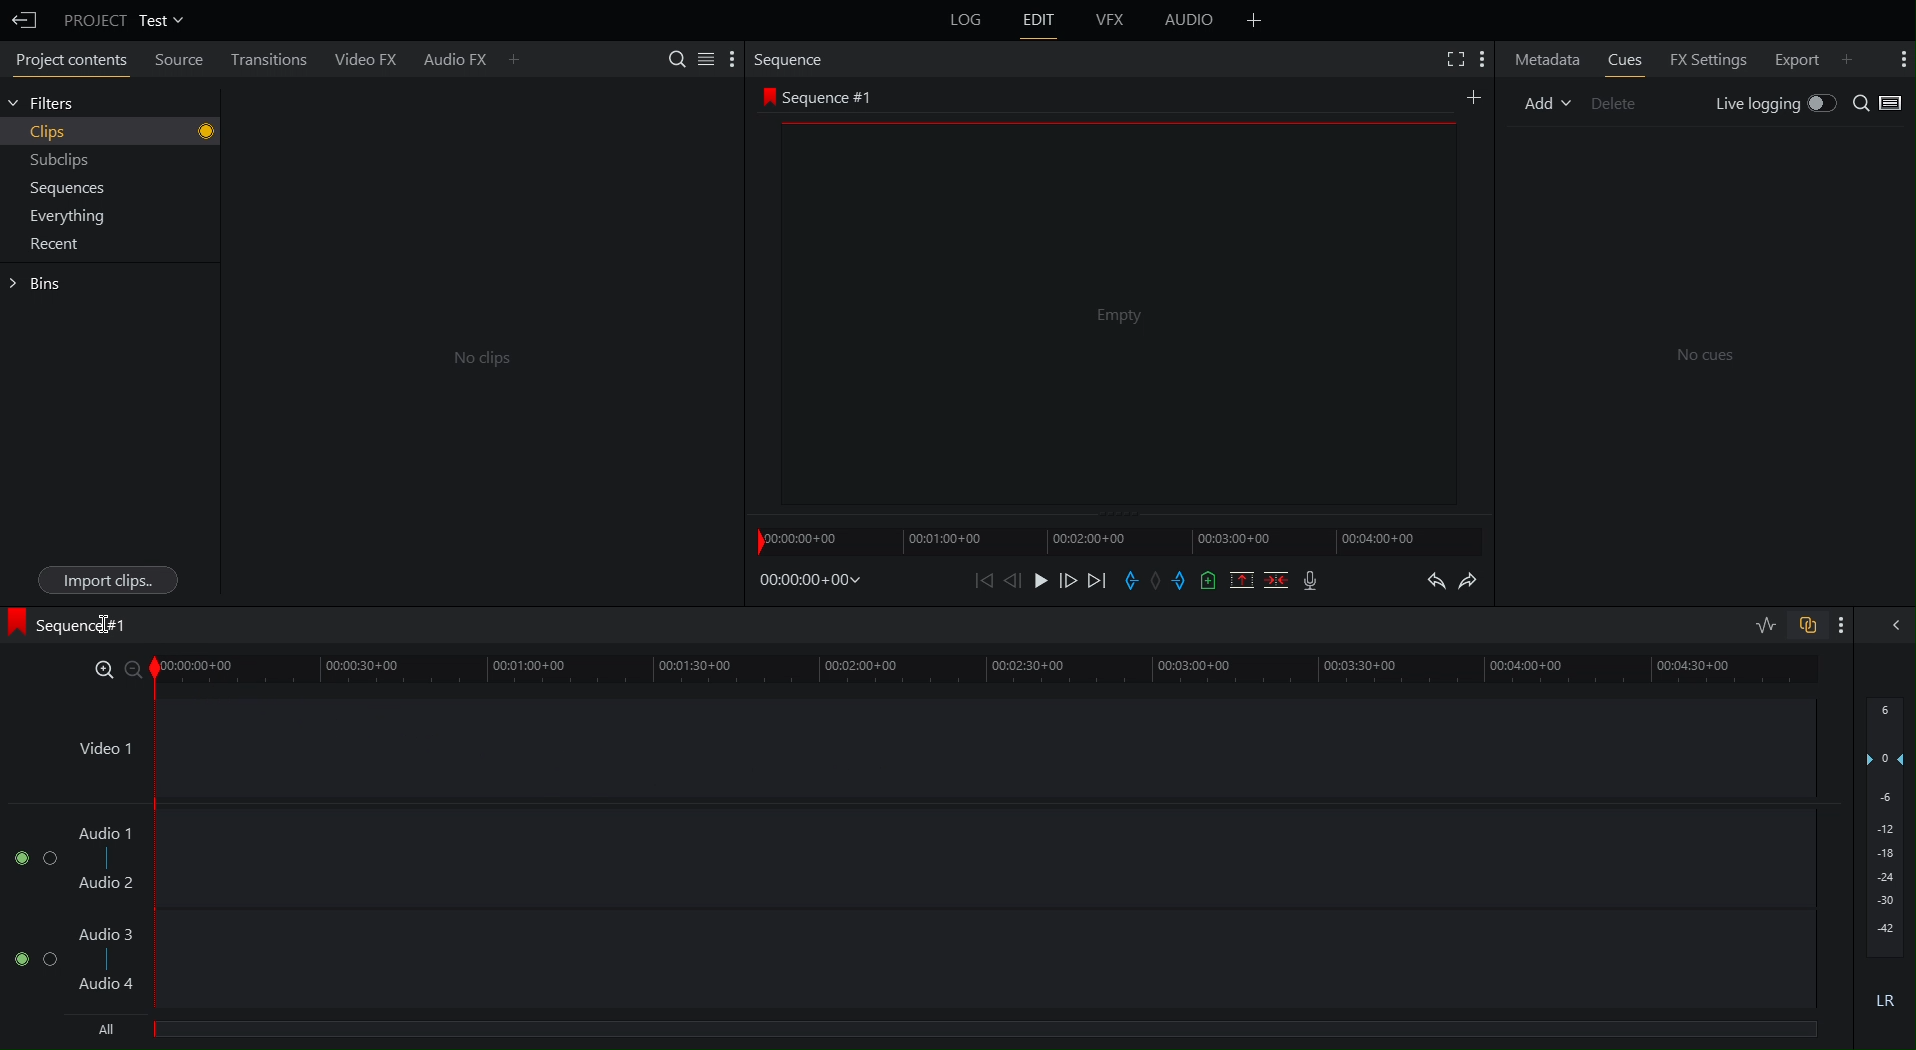 This screenshot has width=1916, height=1050. Describe the element at coordinates (992, 666) in the screenshot. I see `Timeline` at that location.